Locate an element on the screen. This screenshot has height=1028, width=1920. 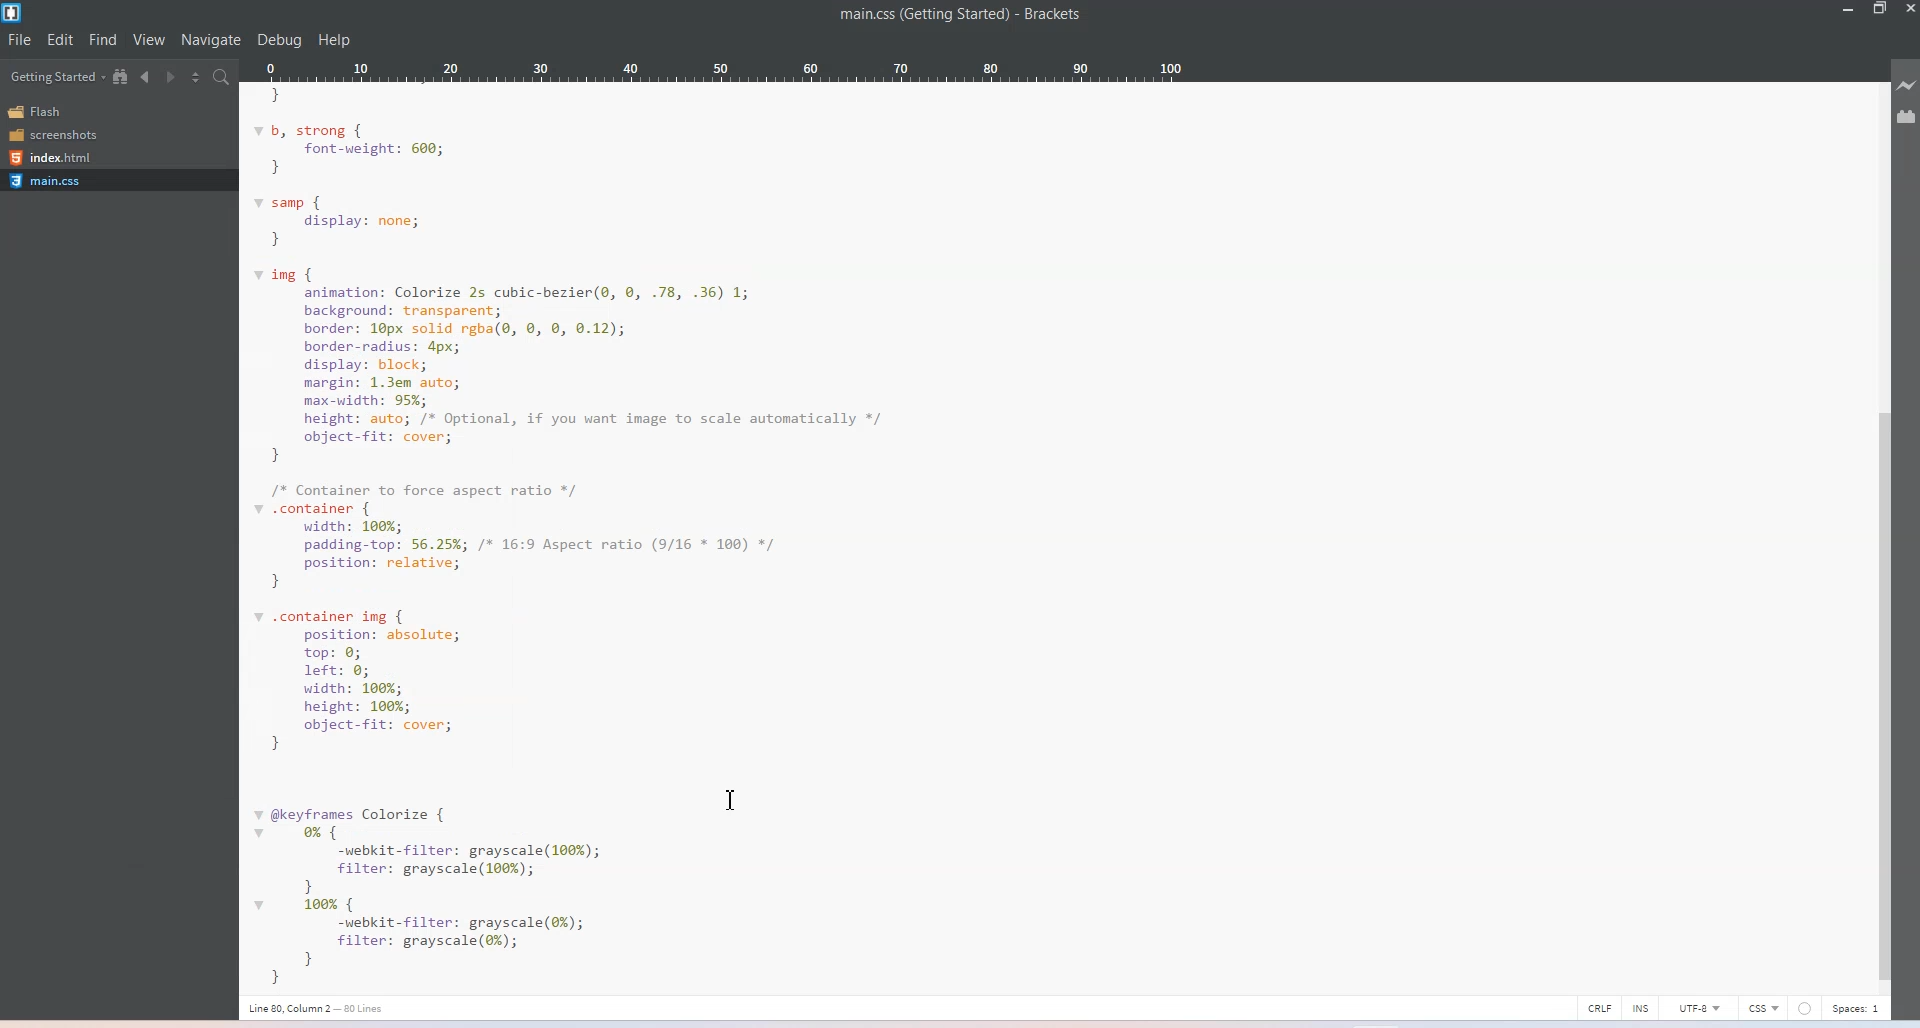
Maximize is located at coordinates (1880, 10).